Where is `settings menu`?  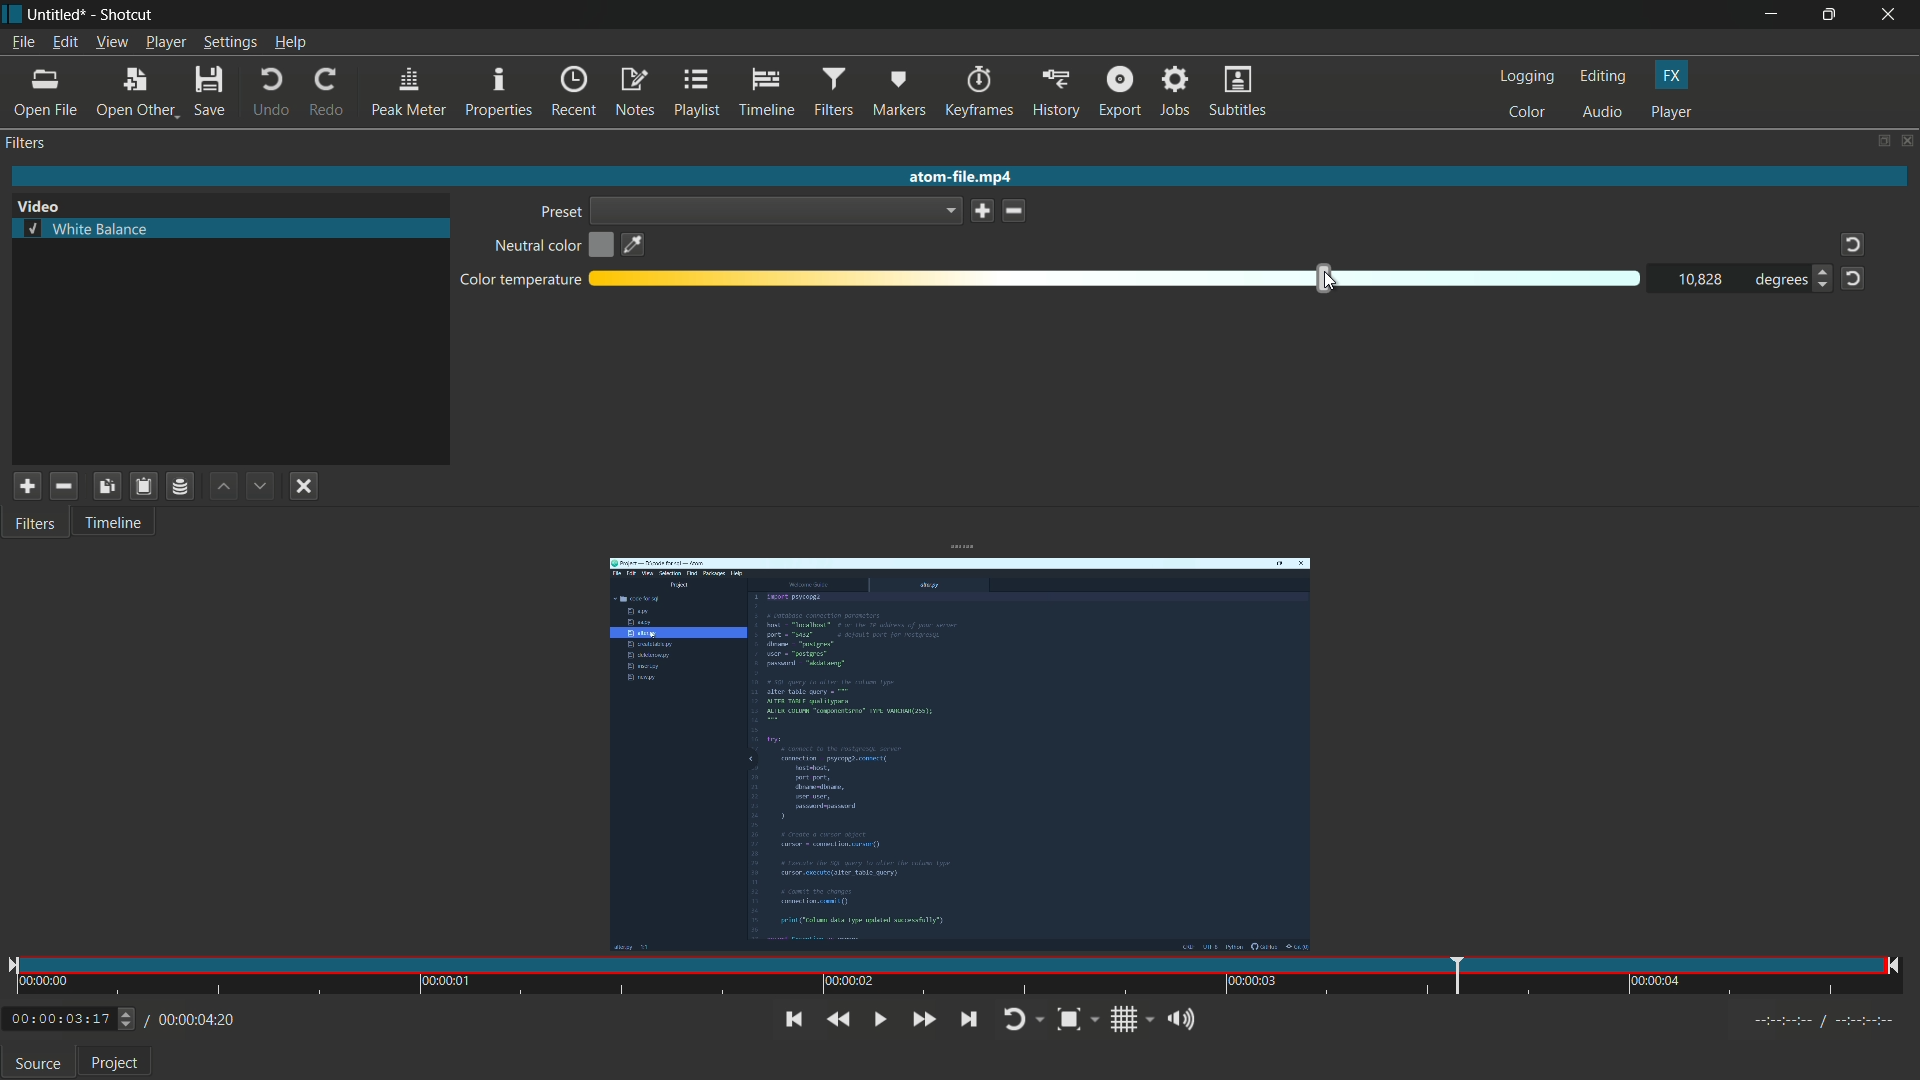
settings menu is located at coordinates (229, 42).